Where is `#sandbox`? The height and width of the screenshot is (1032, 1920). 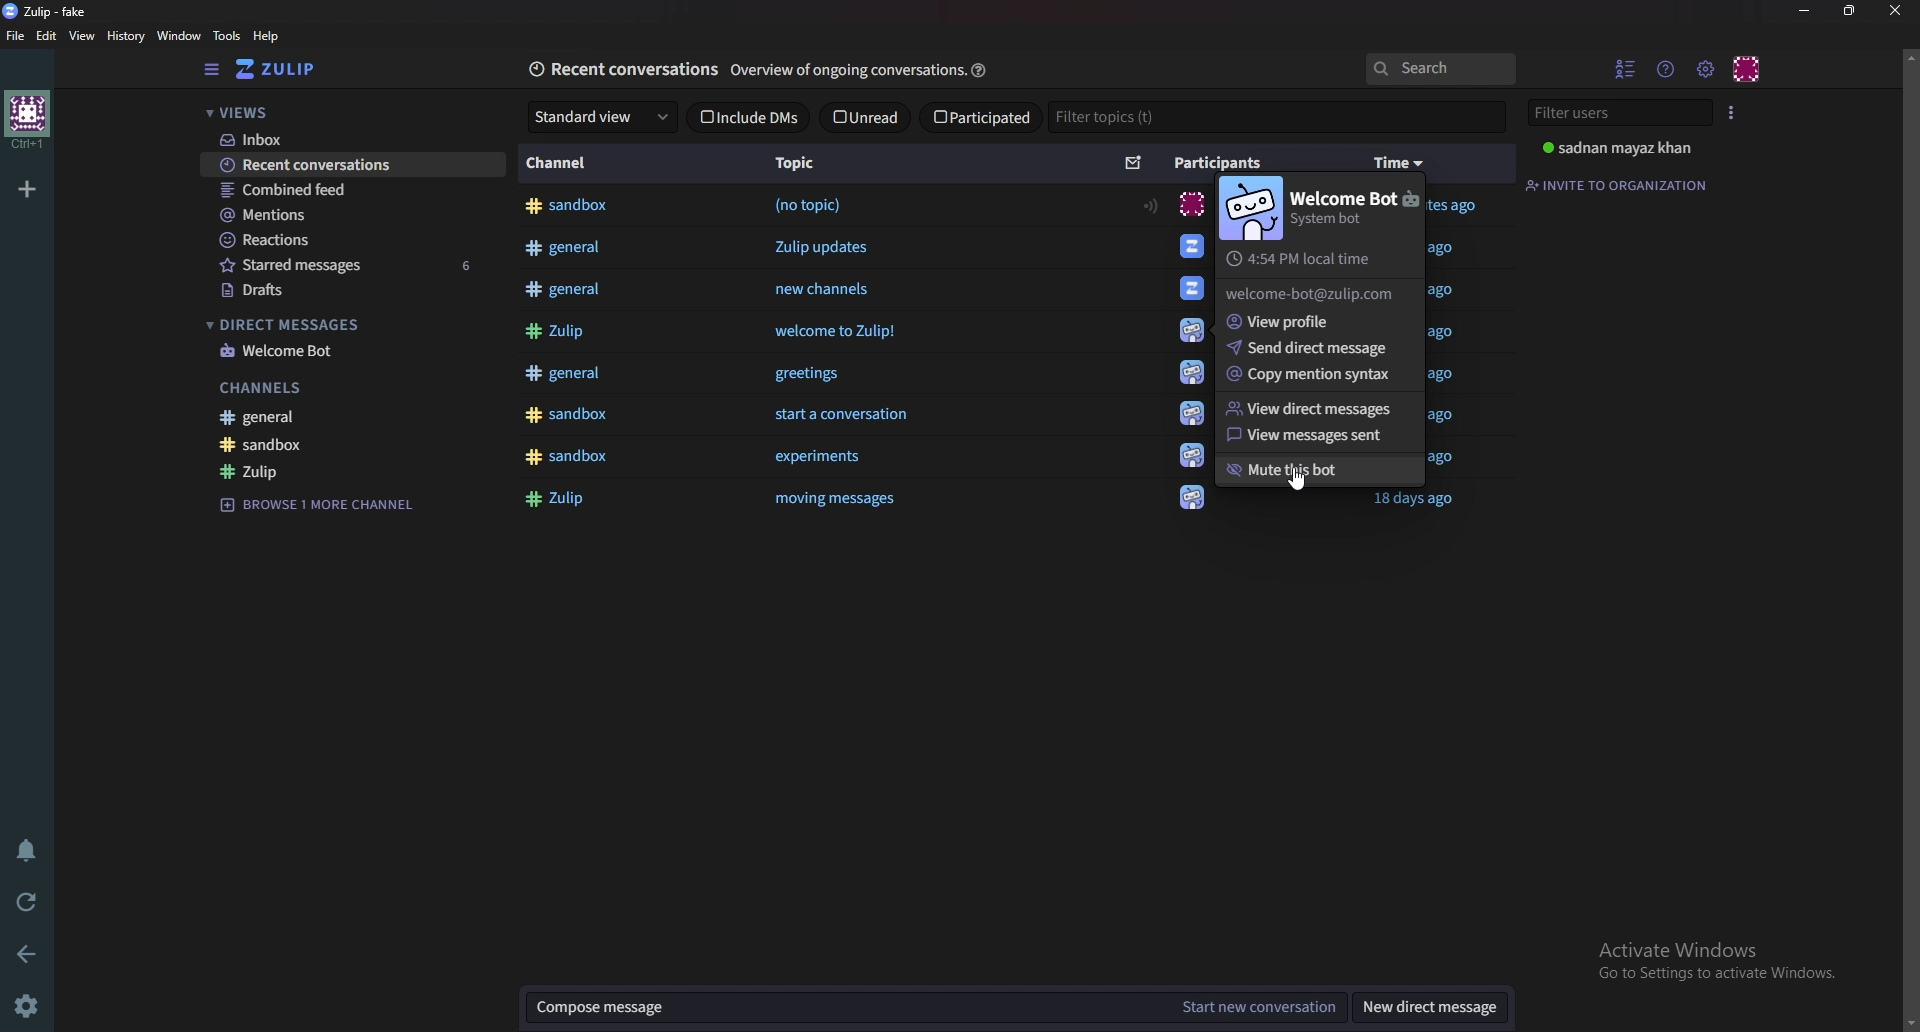 #sandbox is located at coordinates (575, 458).